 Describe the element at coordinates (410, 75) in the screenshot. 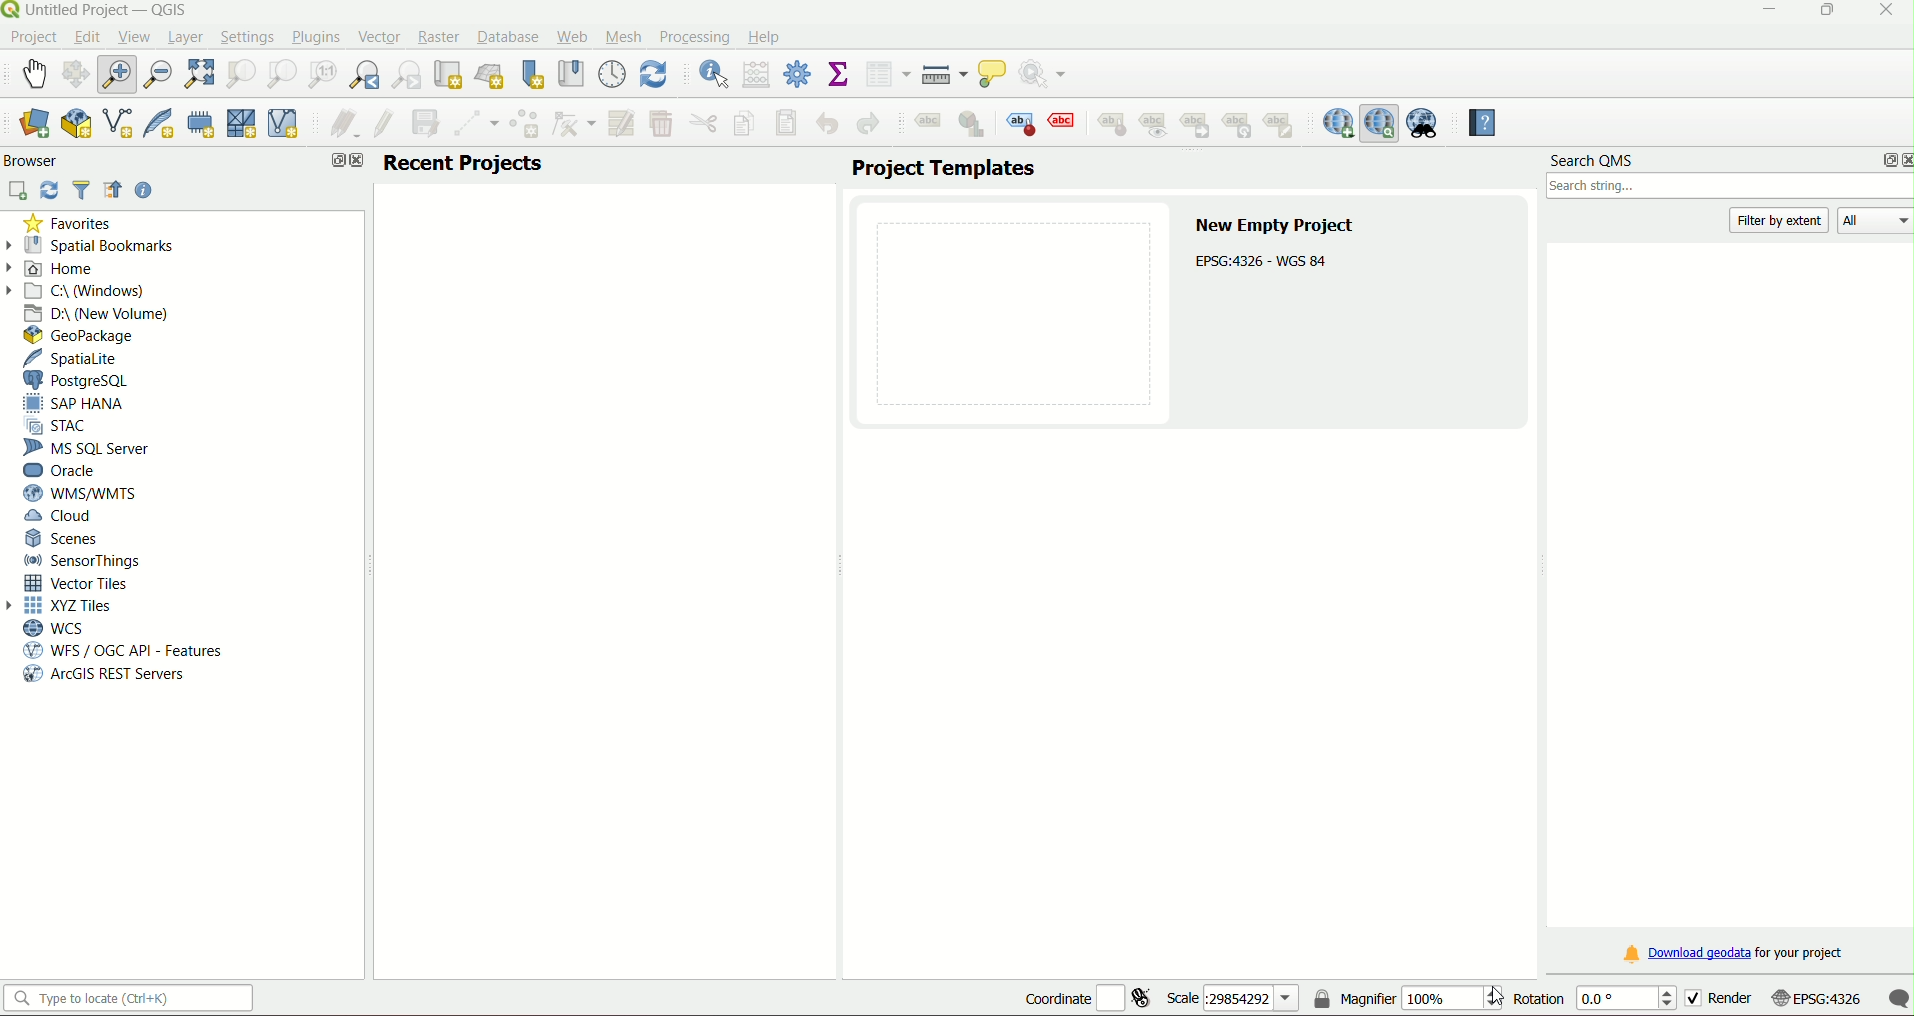

I see `zoom next` at that location.